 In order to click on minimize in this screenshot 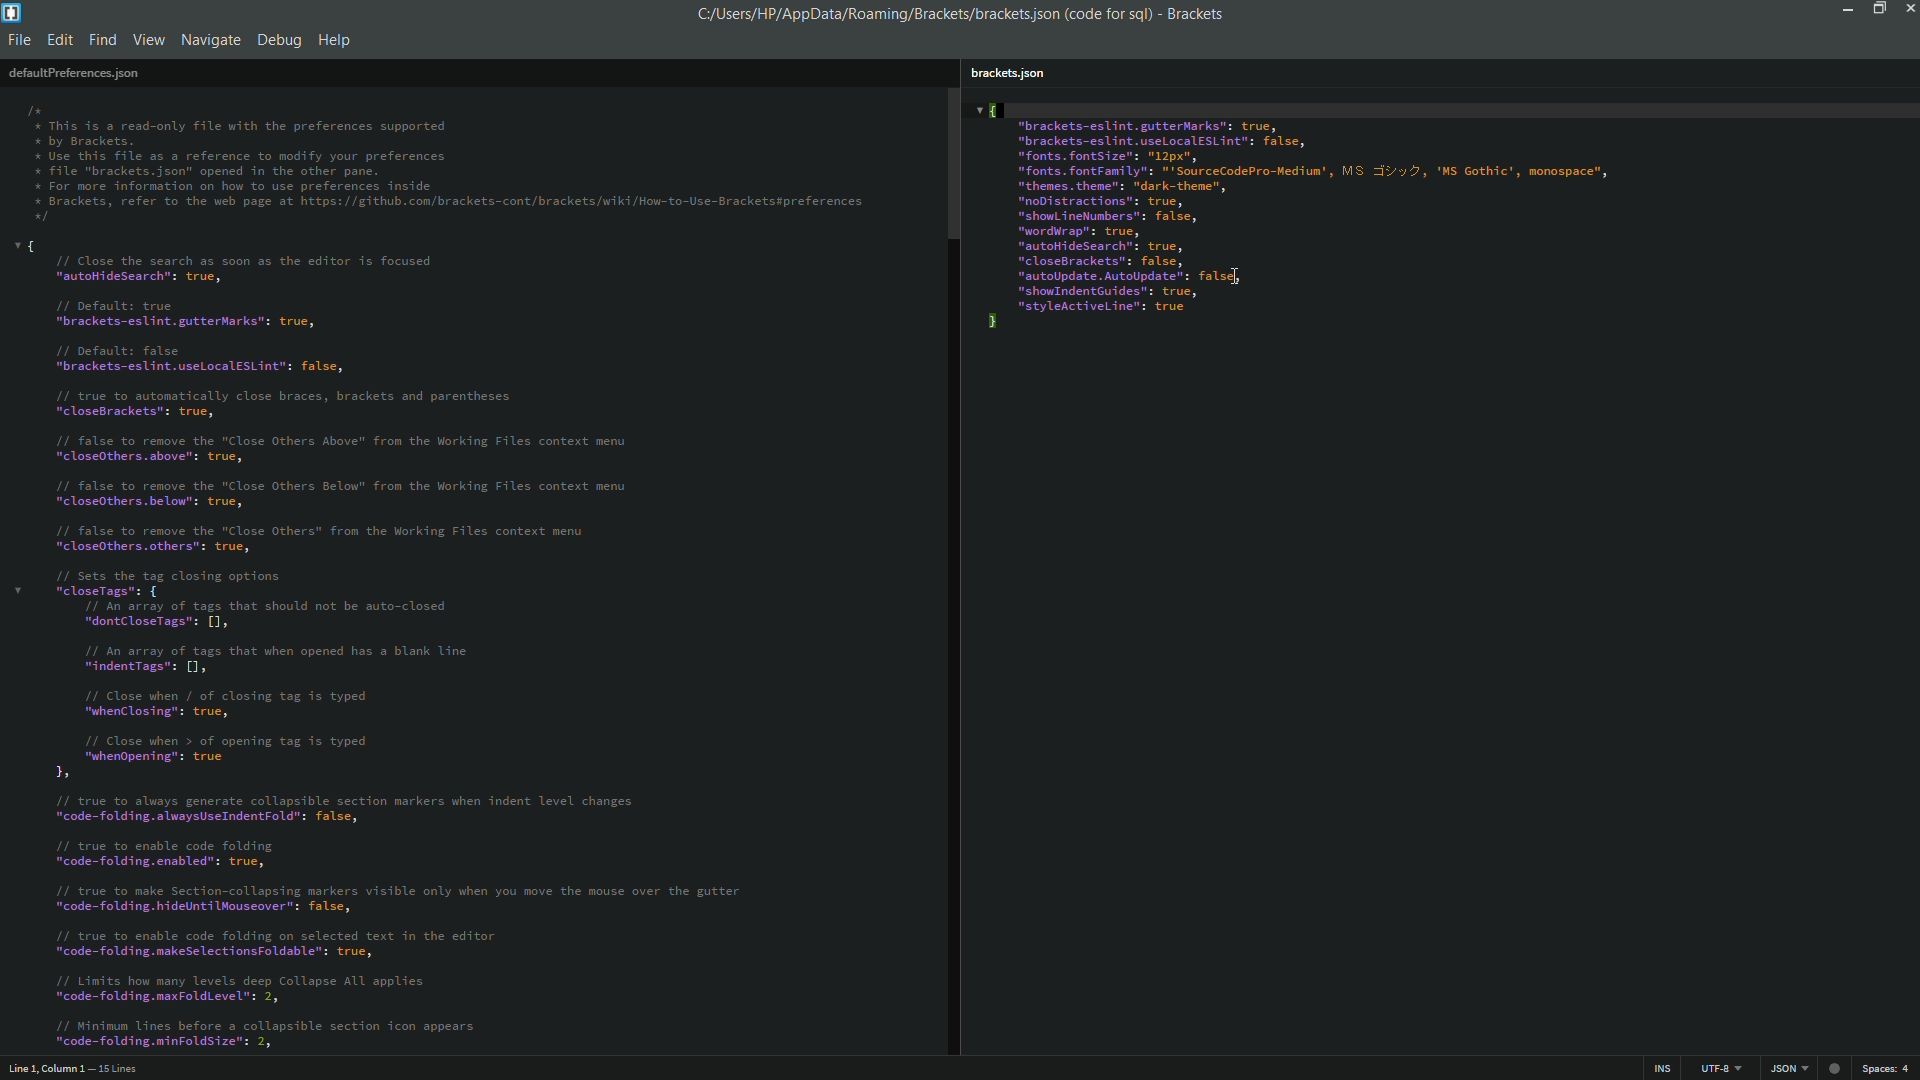, I will do `click(1848, 11)`.